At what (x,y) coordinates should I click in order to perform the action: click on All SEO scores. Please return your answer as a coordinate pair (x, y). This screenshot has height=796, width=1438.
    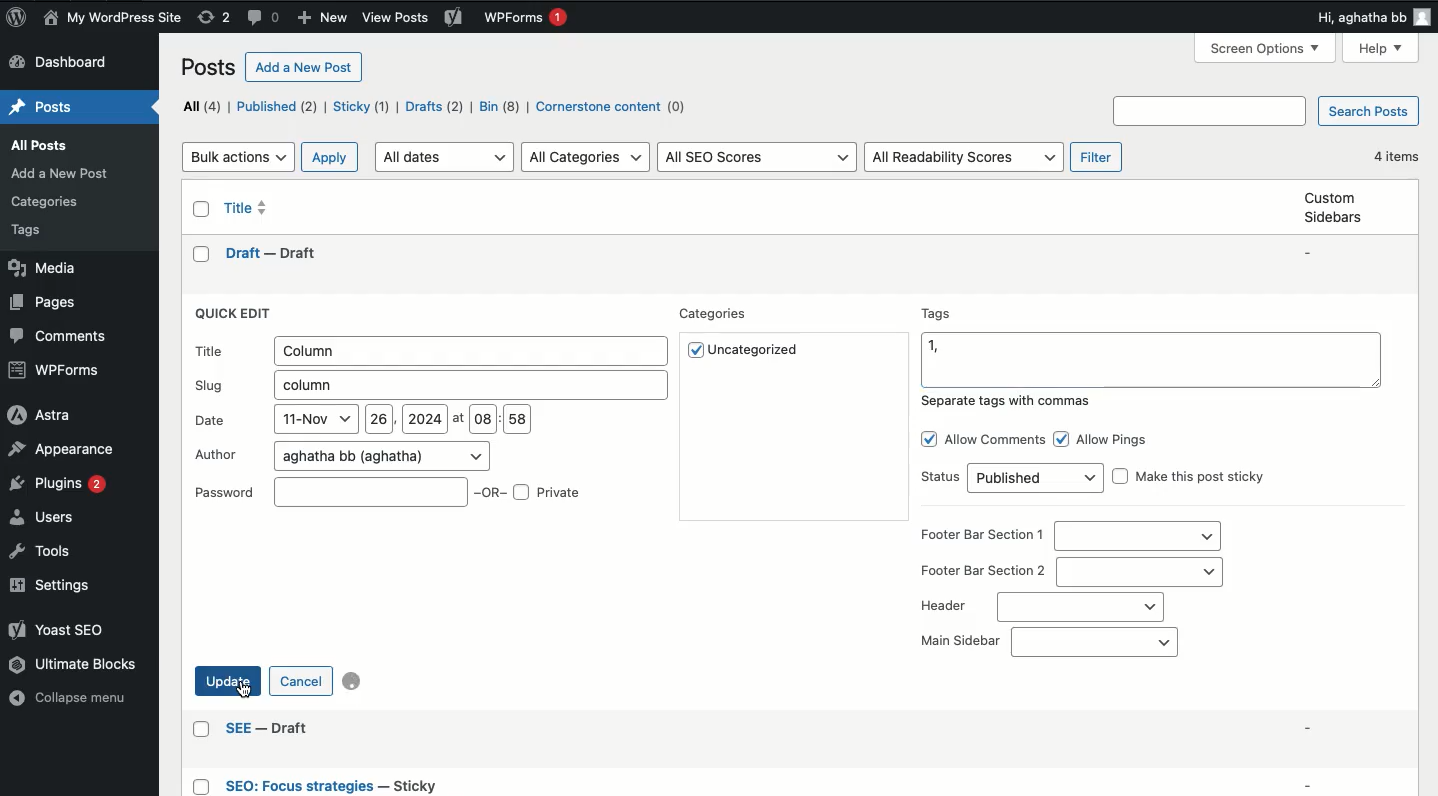
    Looking at the image, I should click on (760, 158).